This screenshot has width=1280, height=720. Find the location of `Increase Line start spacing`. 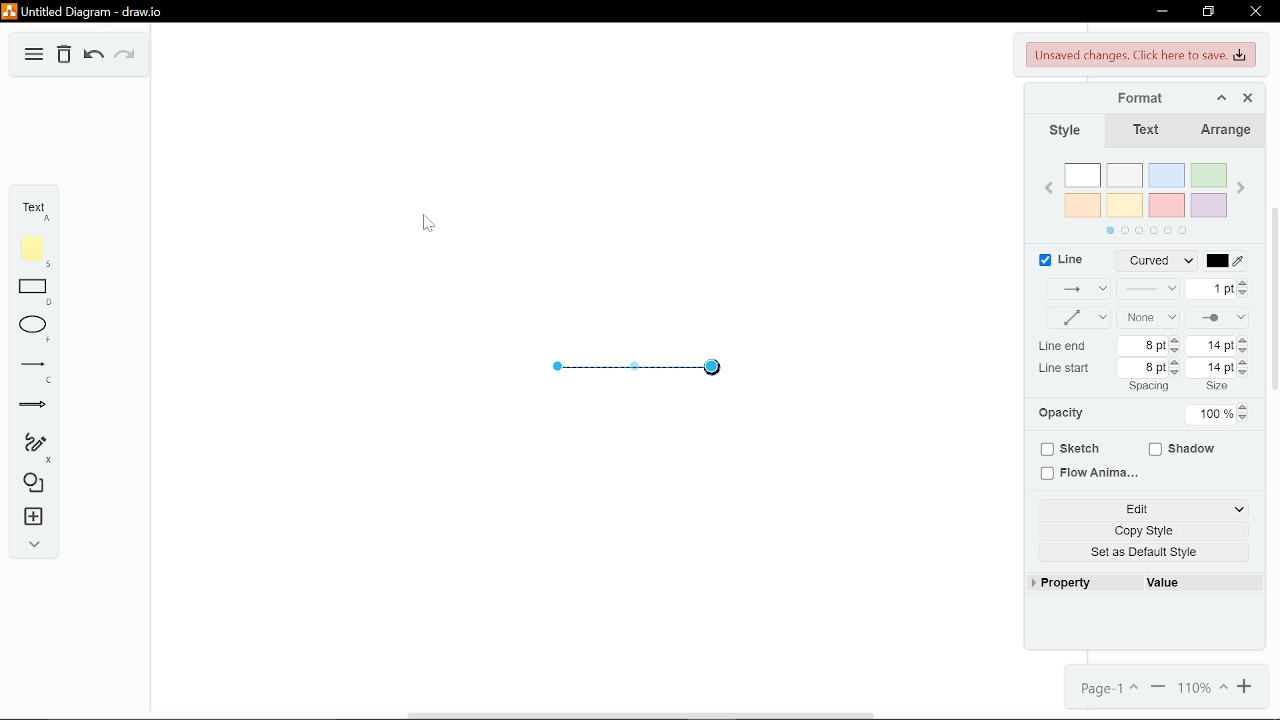

Increase Line start spacing is located at coordinates (1178, 363).